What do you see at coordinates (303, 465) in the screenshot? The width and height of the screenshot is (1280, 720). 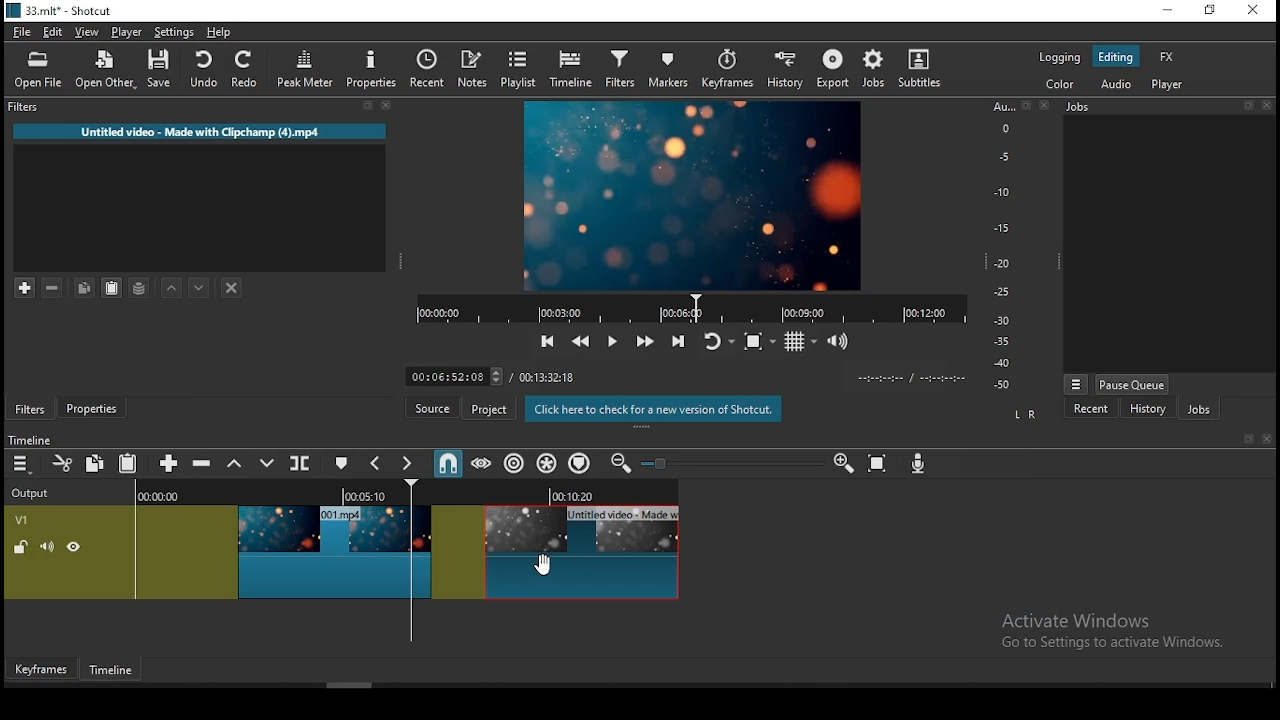 I see `split at playhead` at bounding box center [303, 465].